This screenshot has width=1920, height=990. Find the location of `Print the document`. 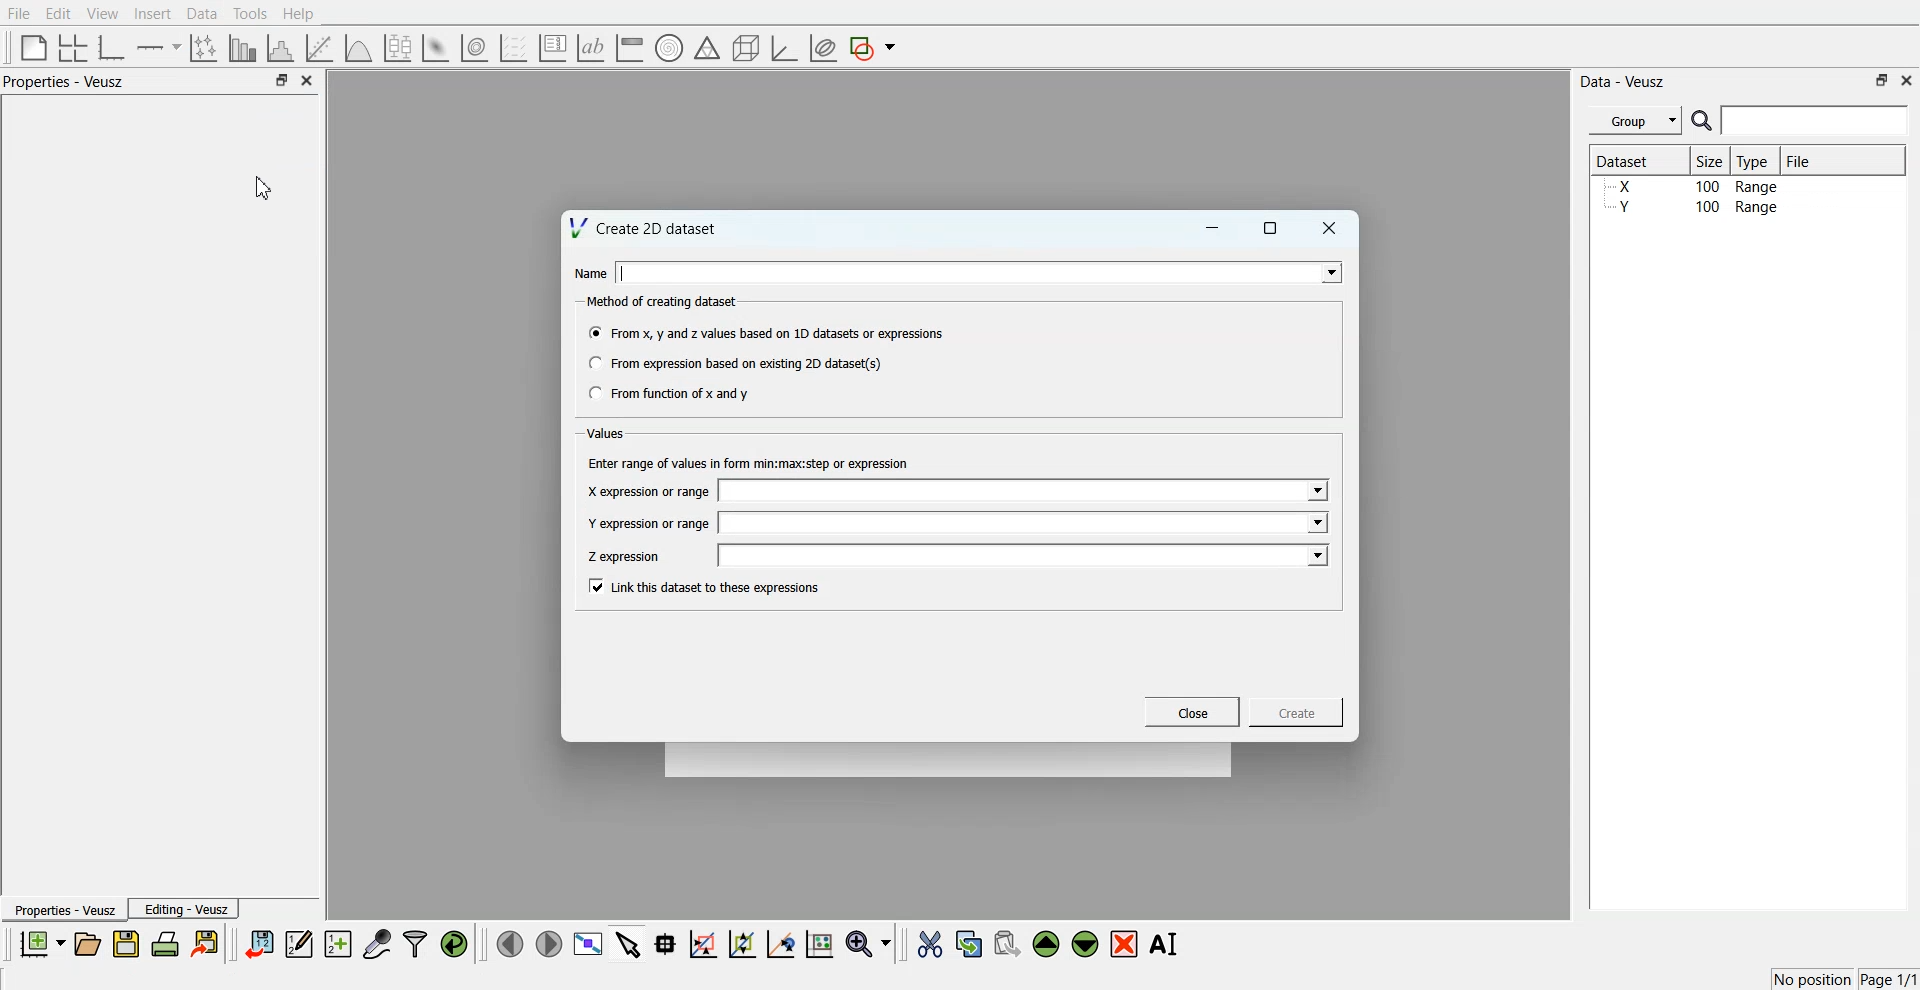

Print the document is located at coordinates (164, 943).